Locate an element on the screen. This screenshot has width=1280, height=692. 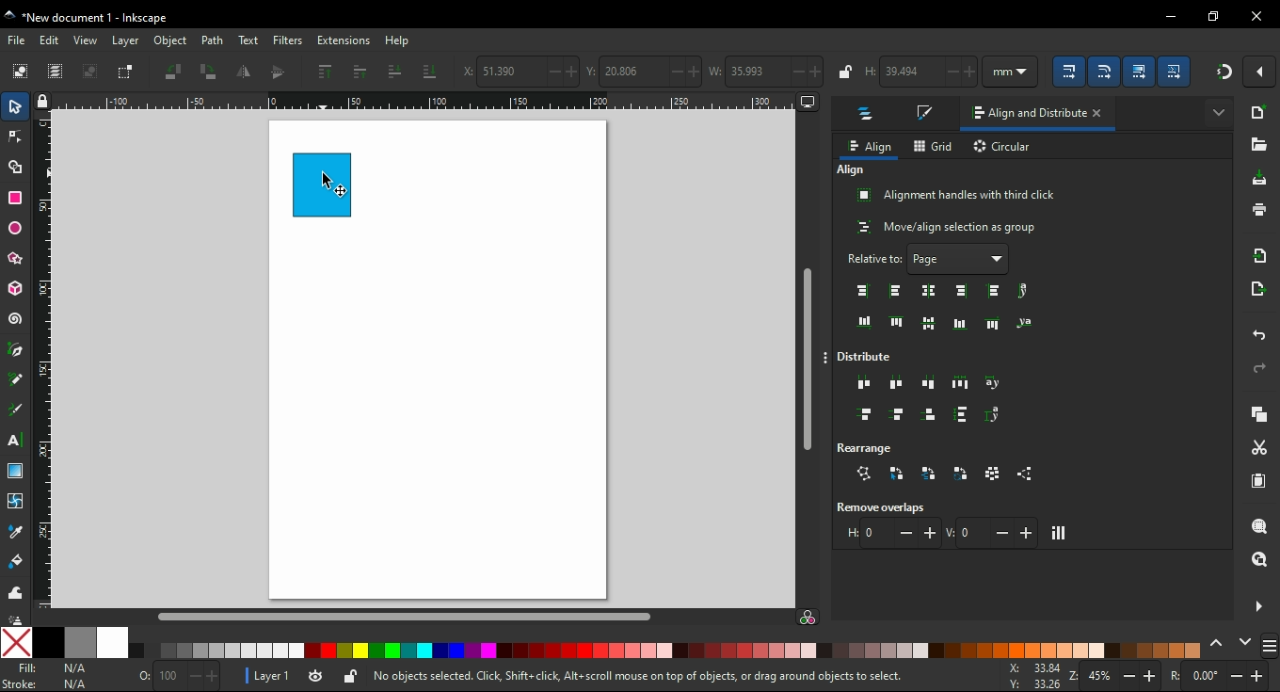
minimum vertical gap between bounding box is located at coordinates (992, 532).